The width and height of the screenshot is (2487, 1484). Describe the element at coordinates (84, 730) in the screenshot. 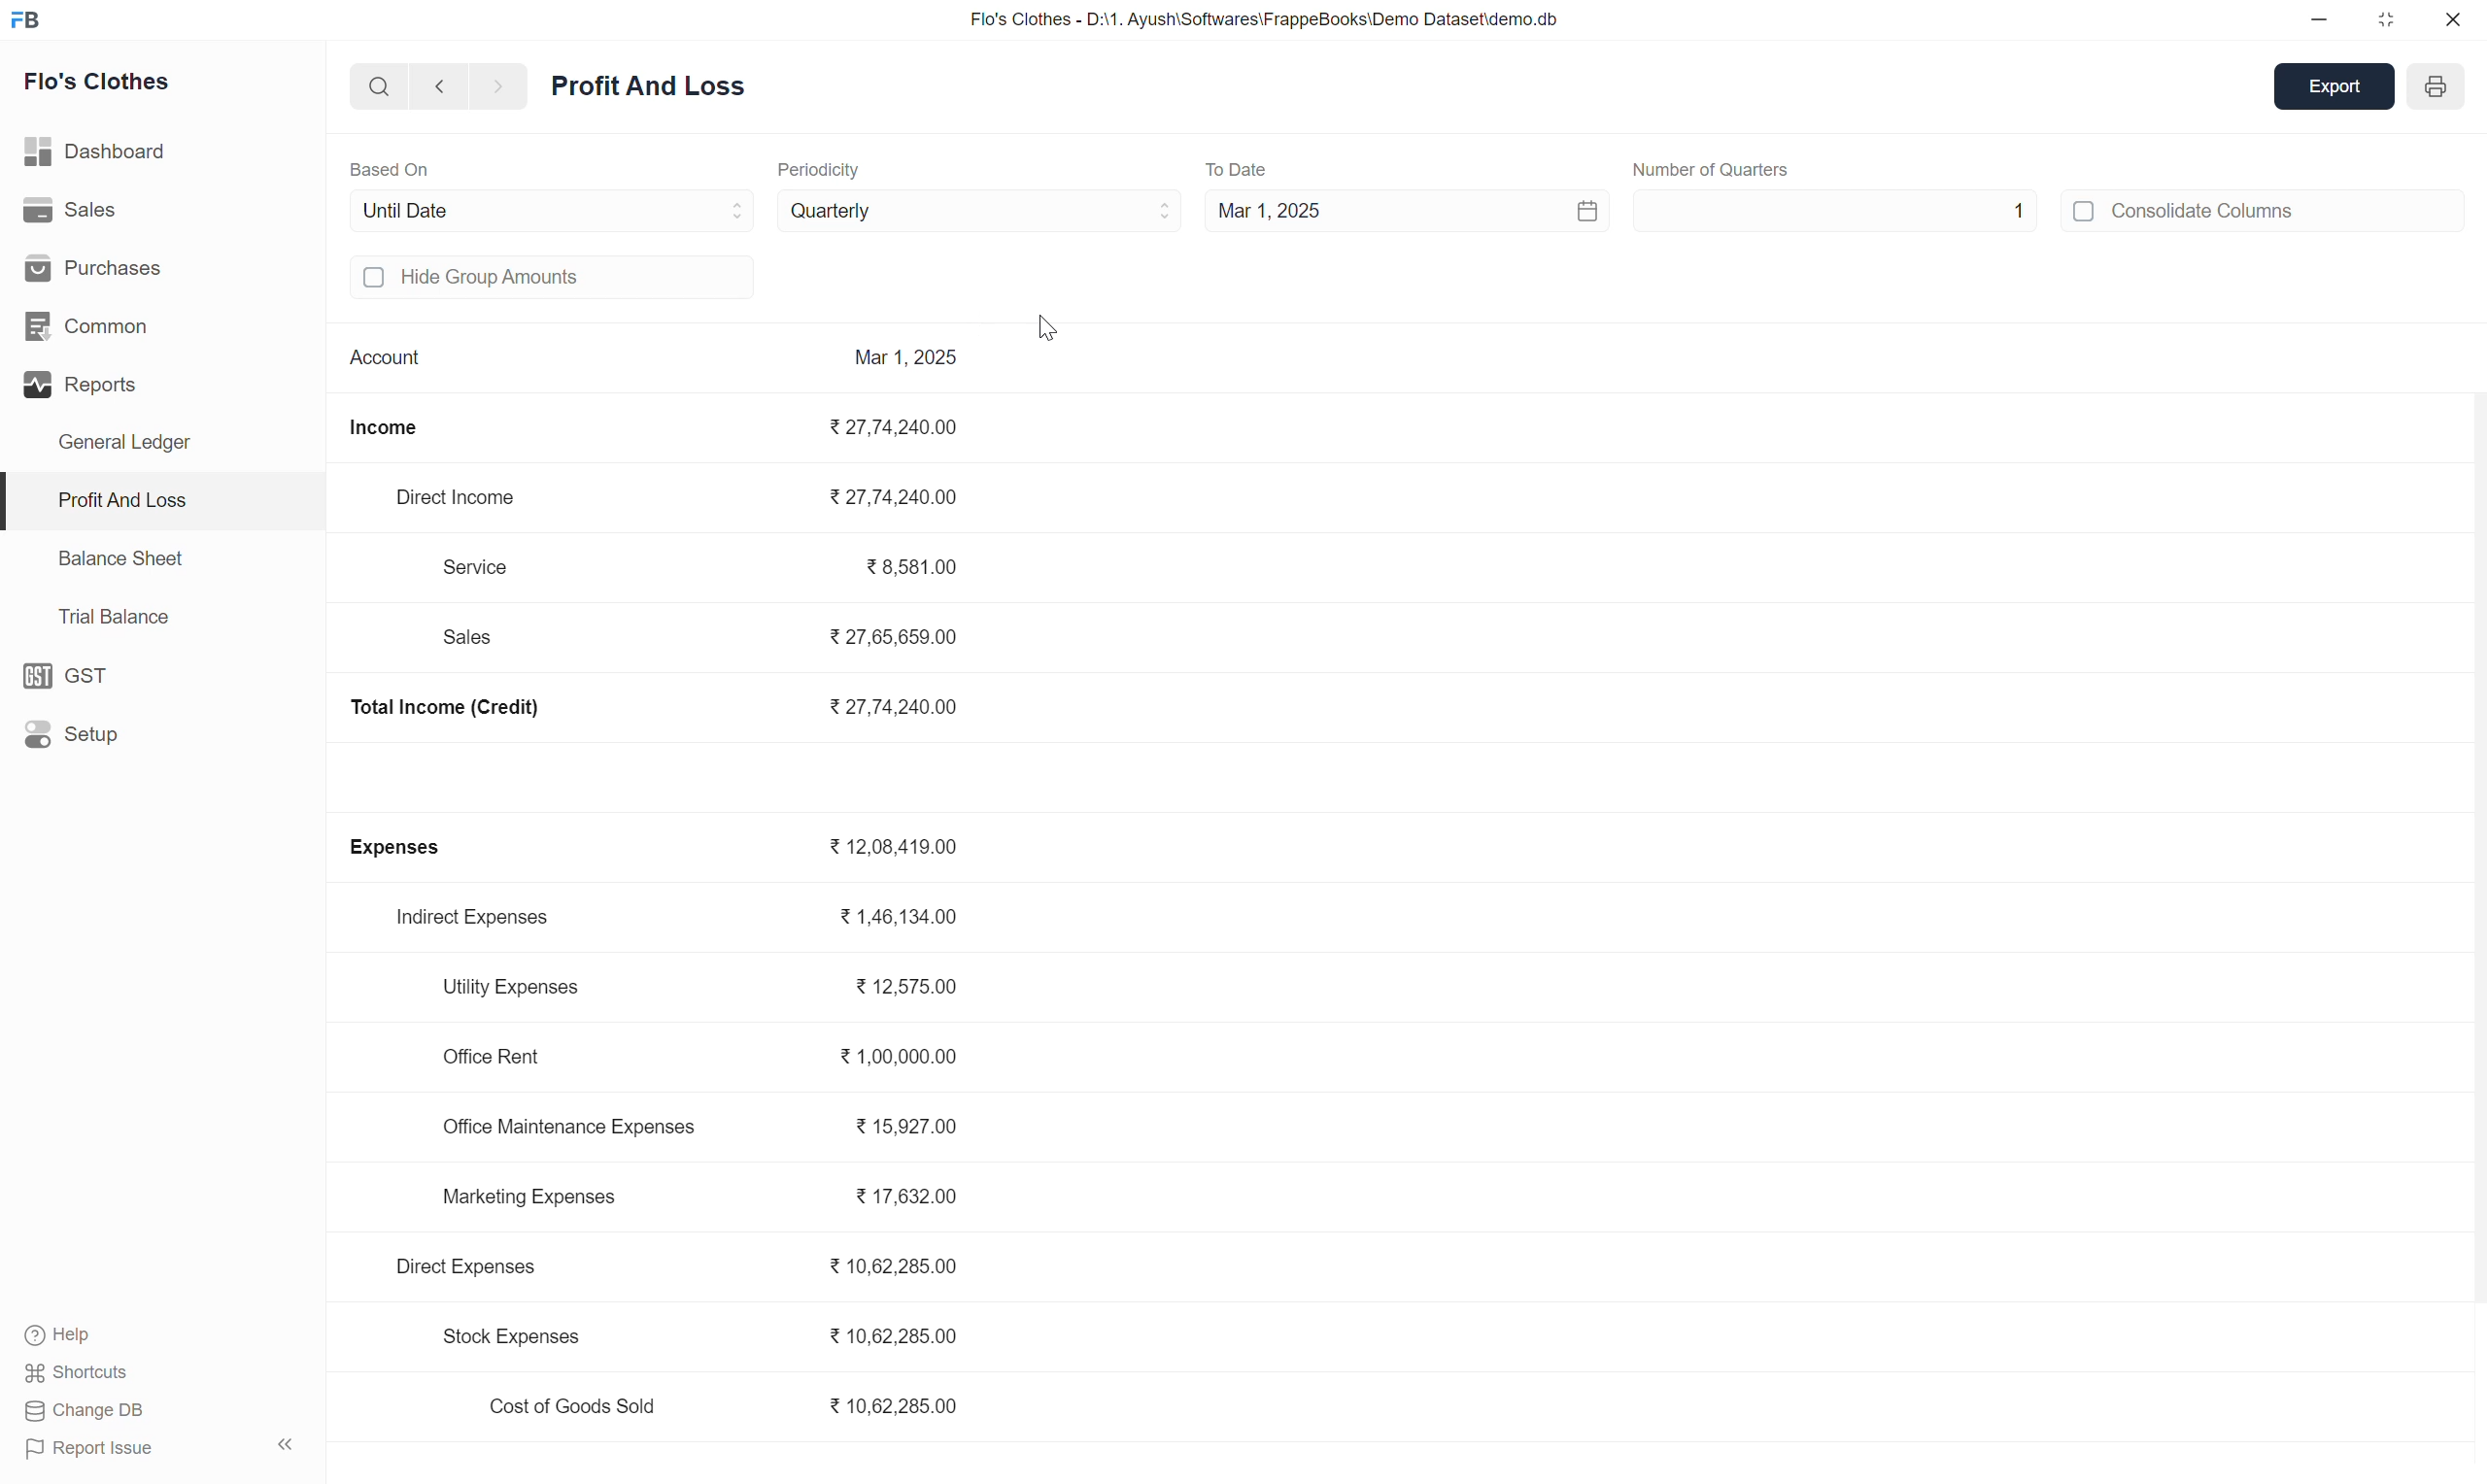

I see `Setup` at that location.